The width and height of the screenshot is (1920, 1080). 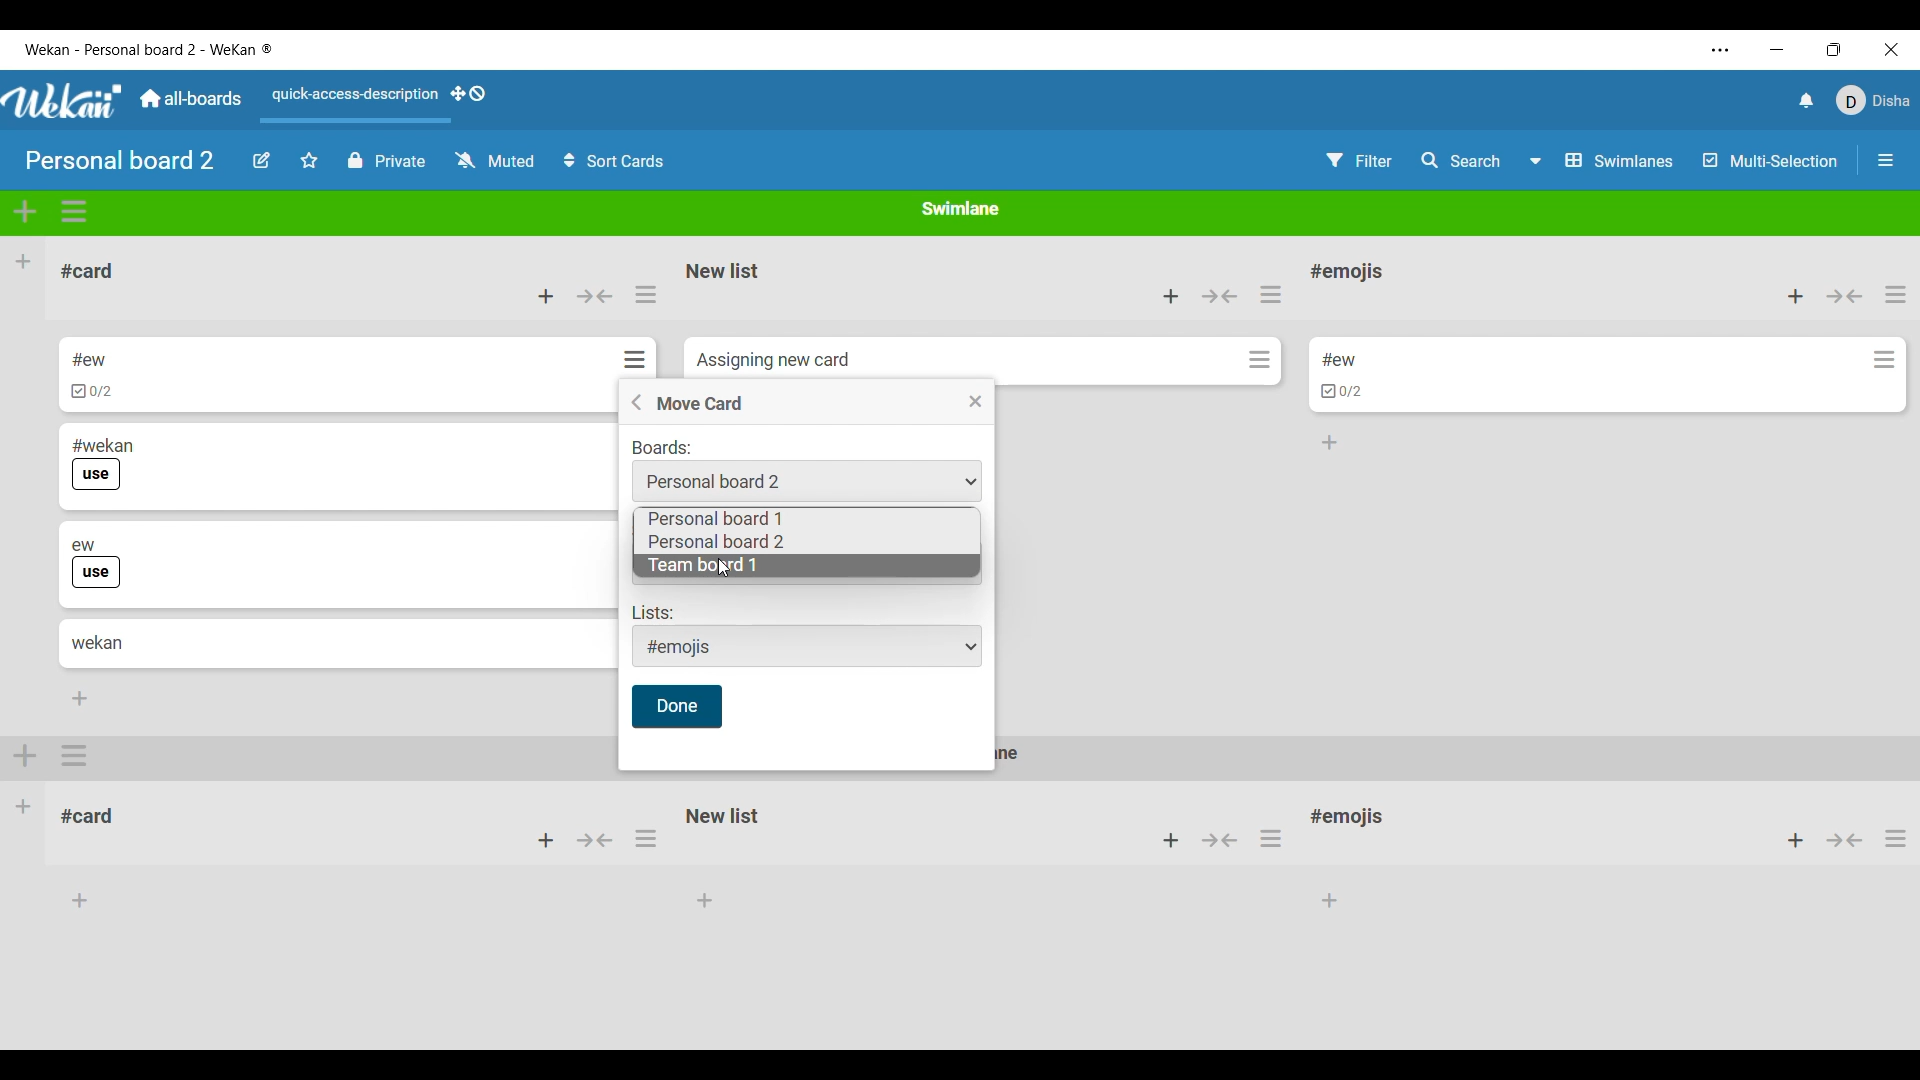 What do you see at coordinates (1342, 392) in the screenshot?
I see `Indicates card has cheklist` at bounding box center [1342, 392].